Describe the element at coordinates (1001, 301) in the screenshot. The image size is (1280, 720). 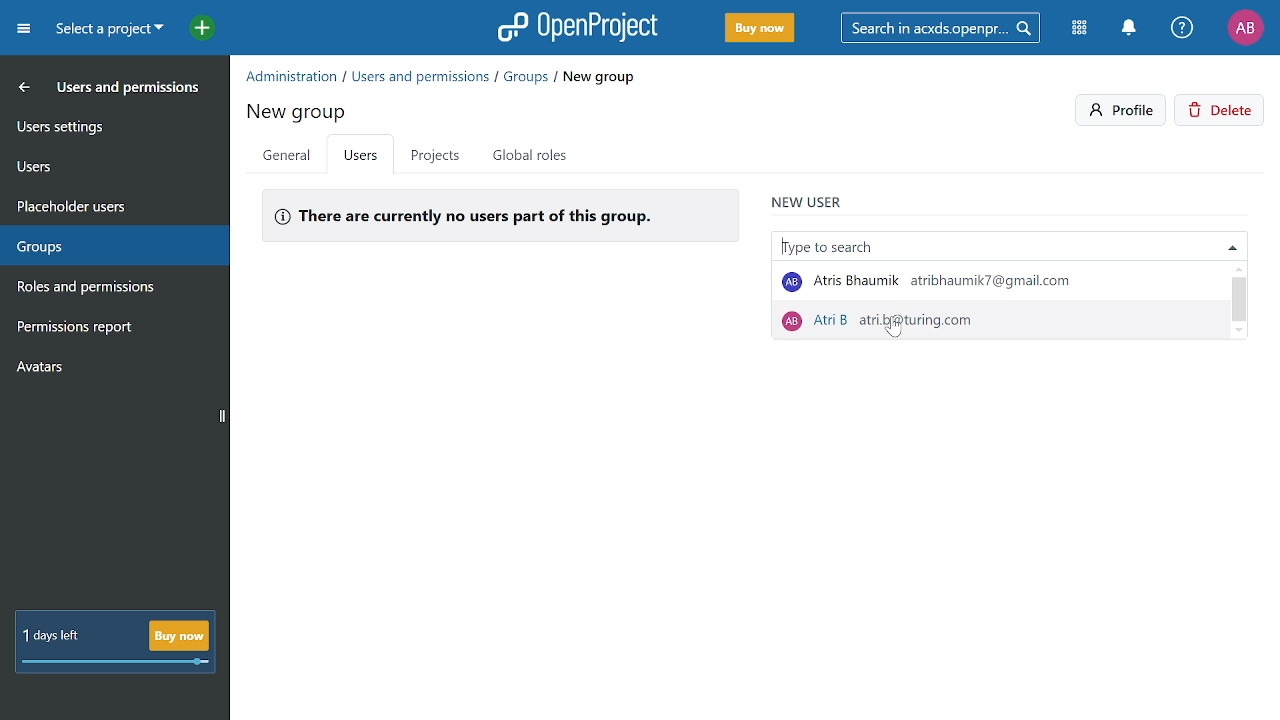
I see `EXisting users` at that location.